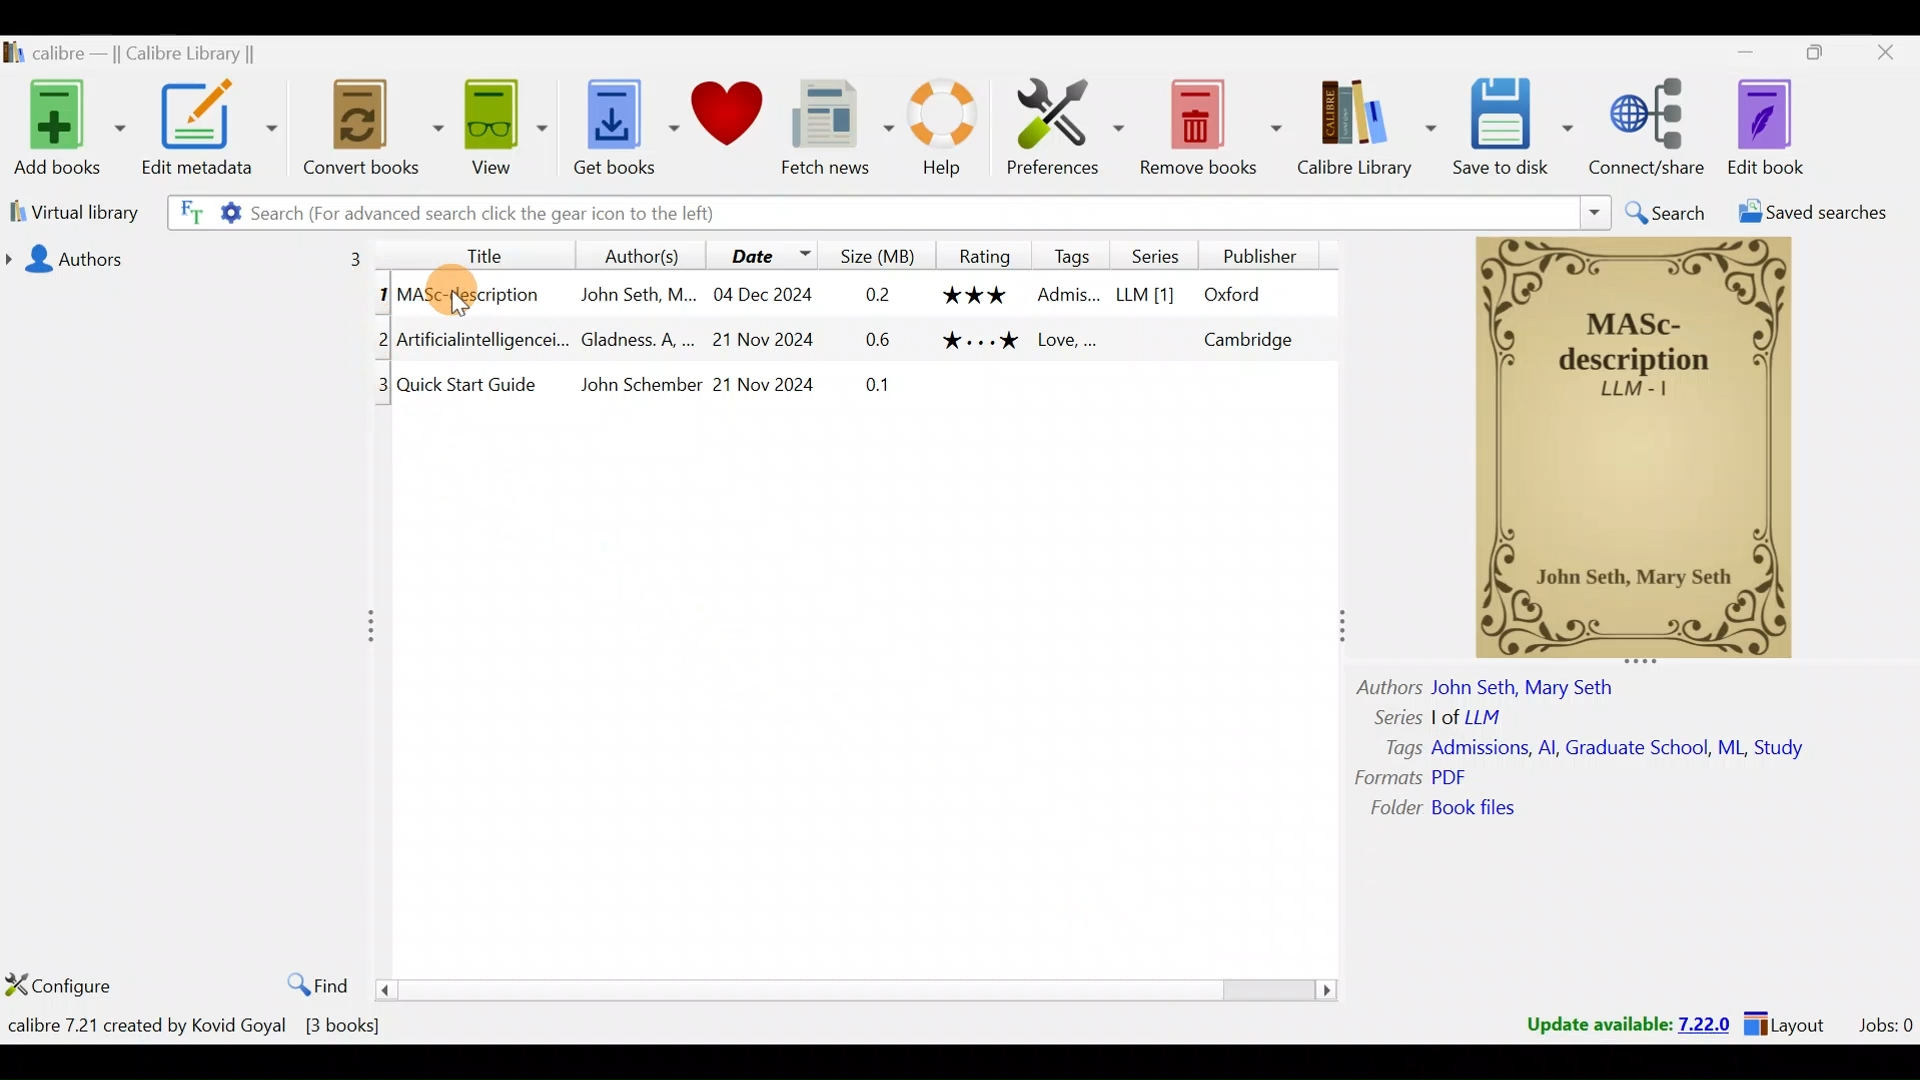  What do you see at coordinates (1071, 339) in the screenshot?
I see `` at bounding box center [1071, 339].